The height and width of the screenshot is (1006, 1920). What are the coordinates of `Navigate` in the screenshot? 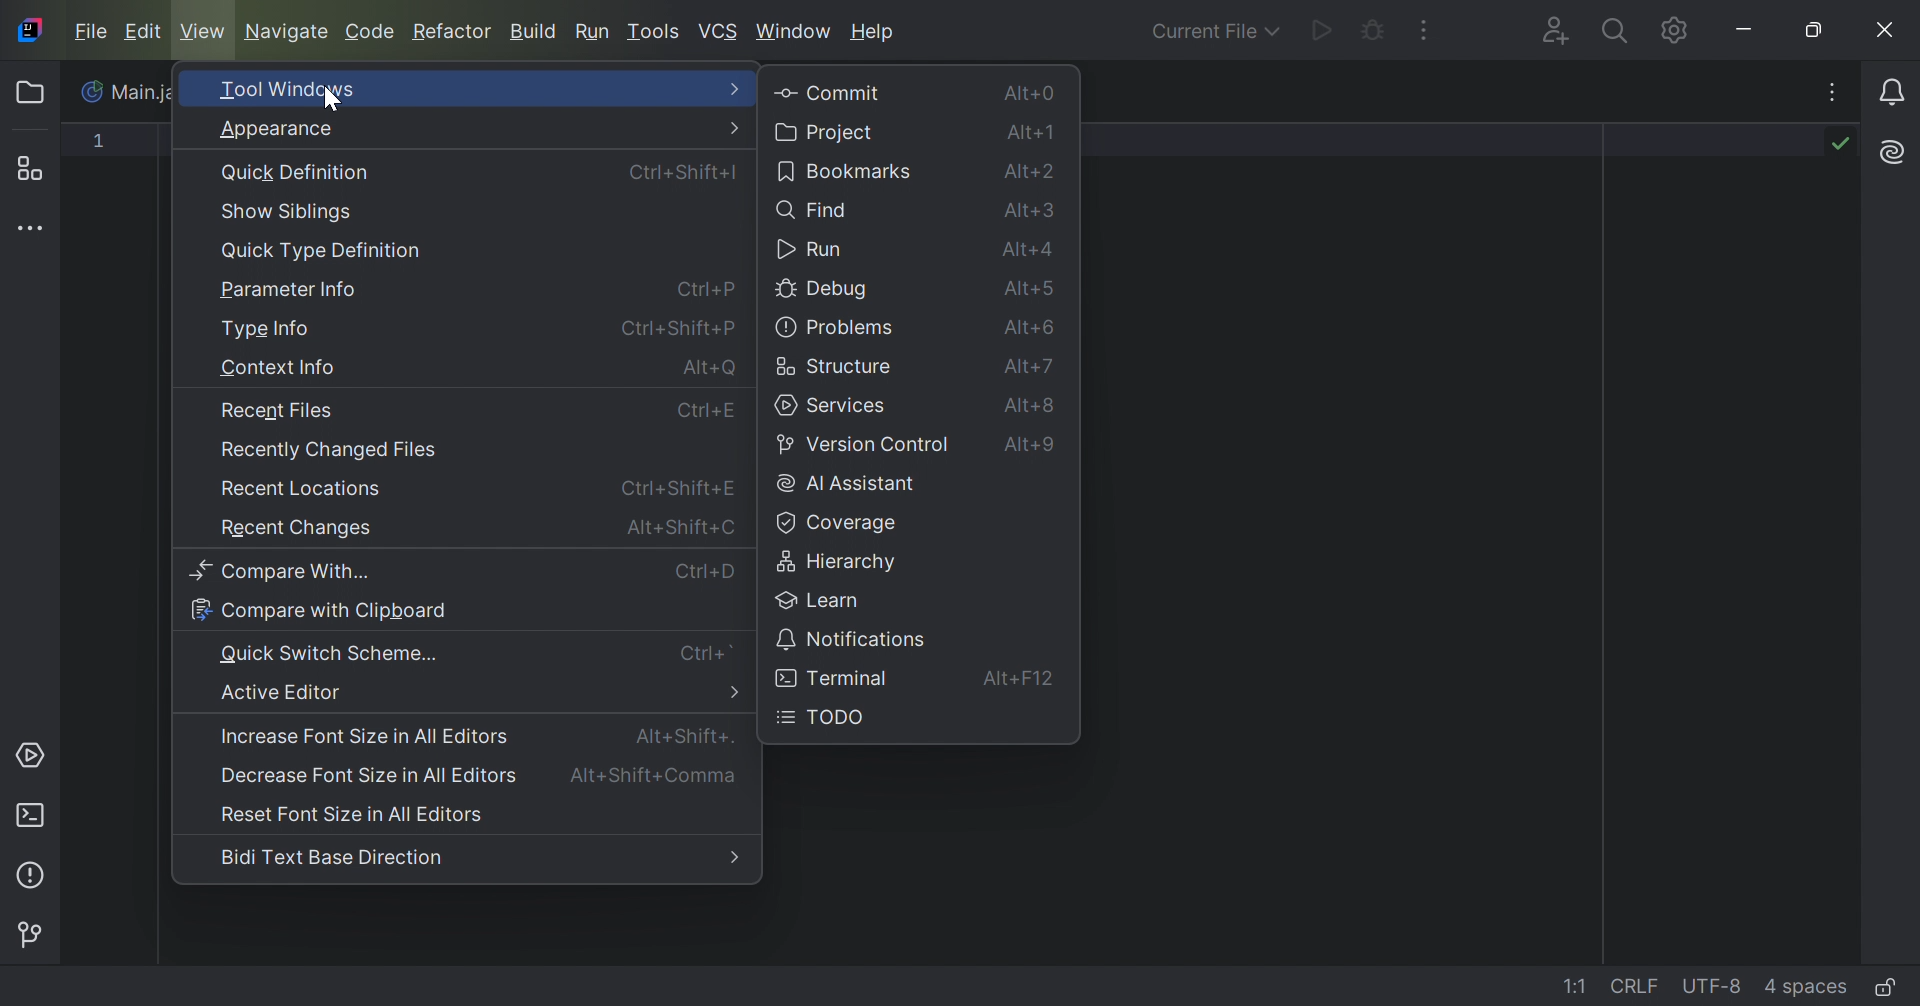 It's located at (287, 31).